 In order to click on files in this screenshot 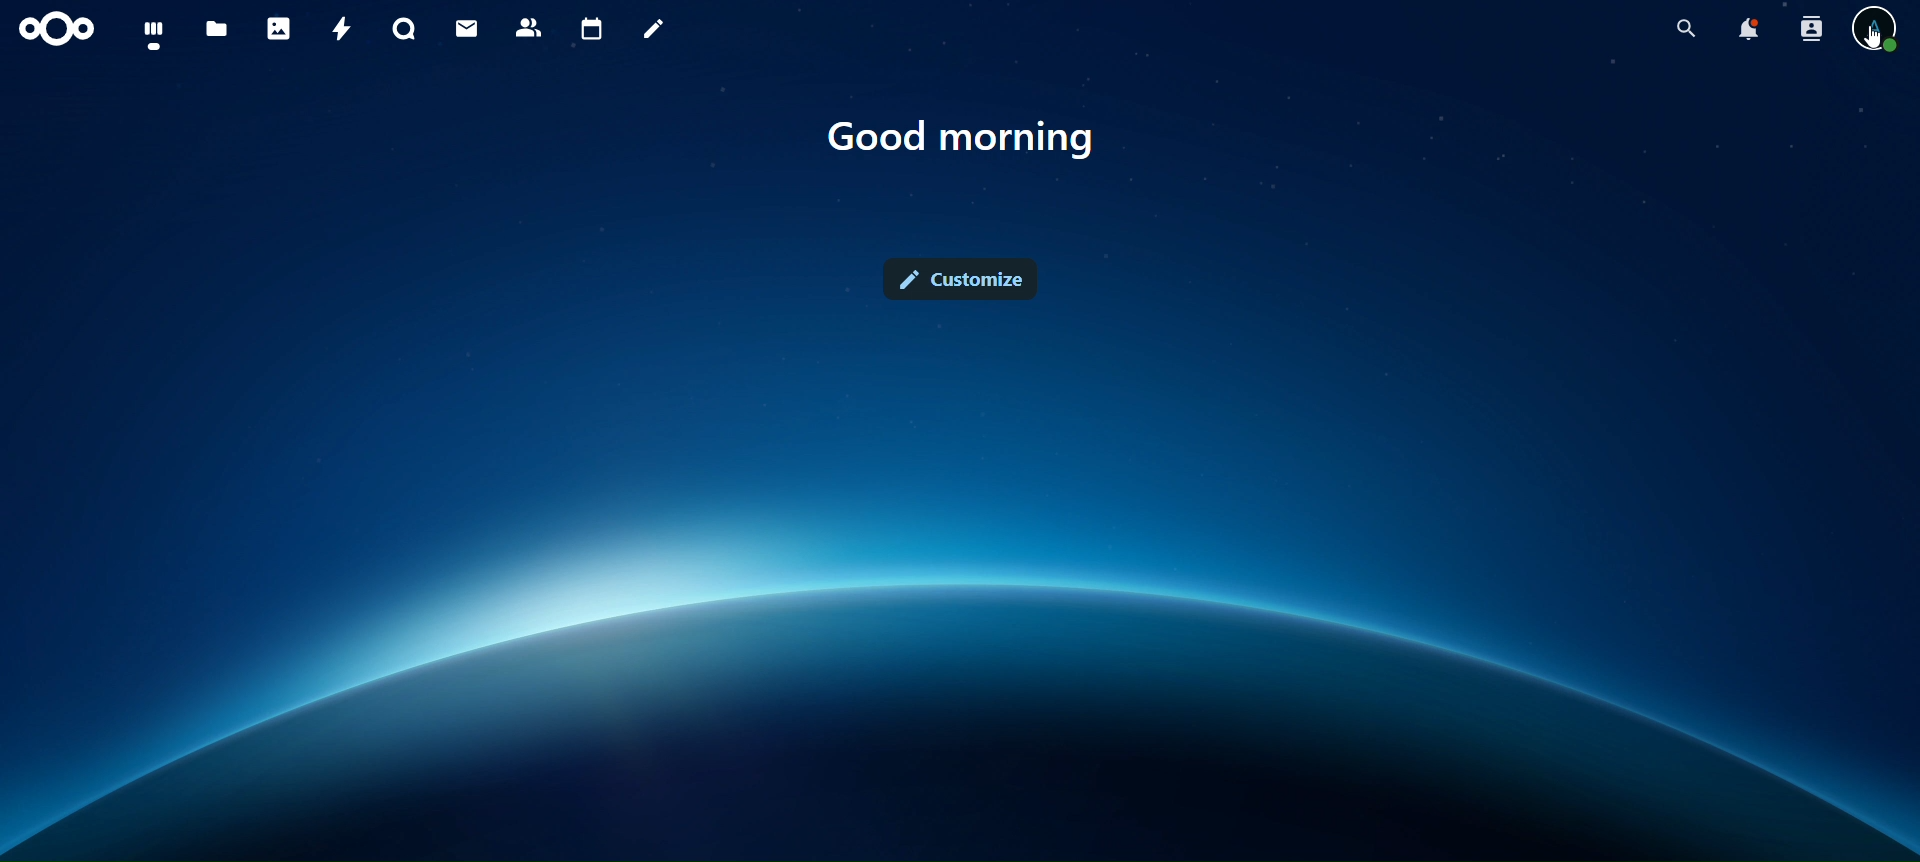, I will do `click(217, 26)`.